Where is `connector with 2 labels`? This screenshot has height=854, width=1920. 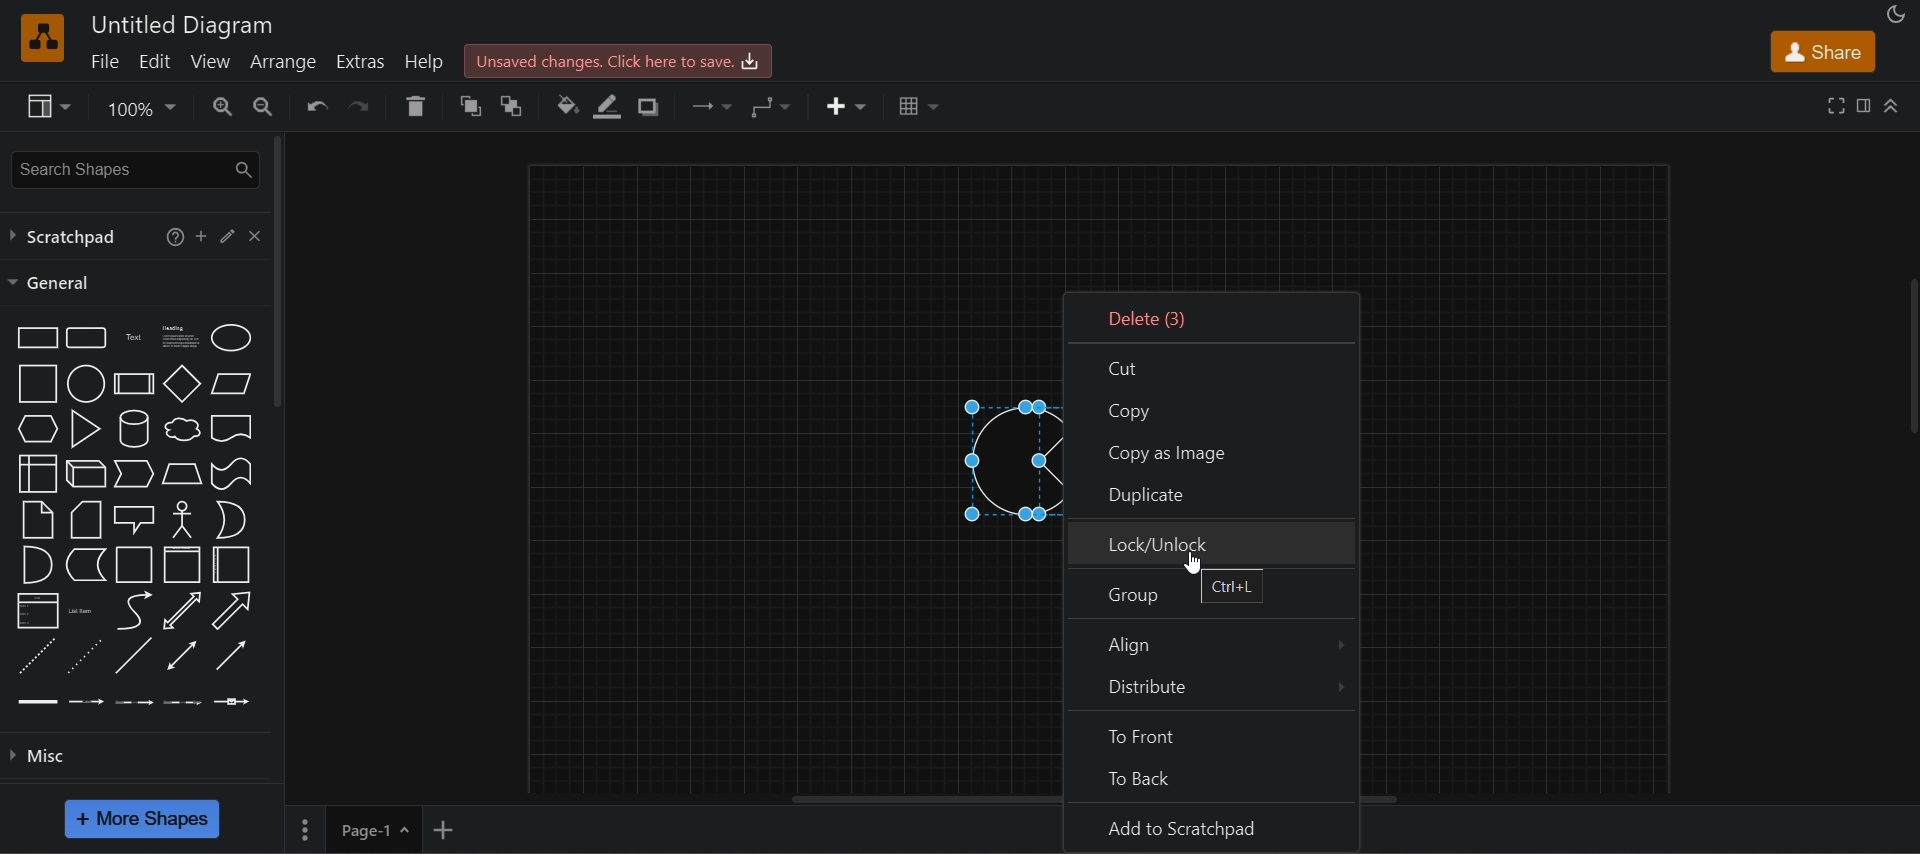 connector with 2 labels is located at coordinates (135, 700).